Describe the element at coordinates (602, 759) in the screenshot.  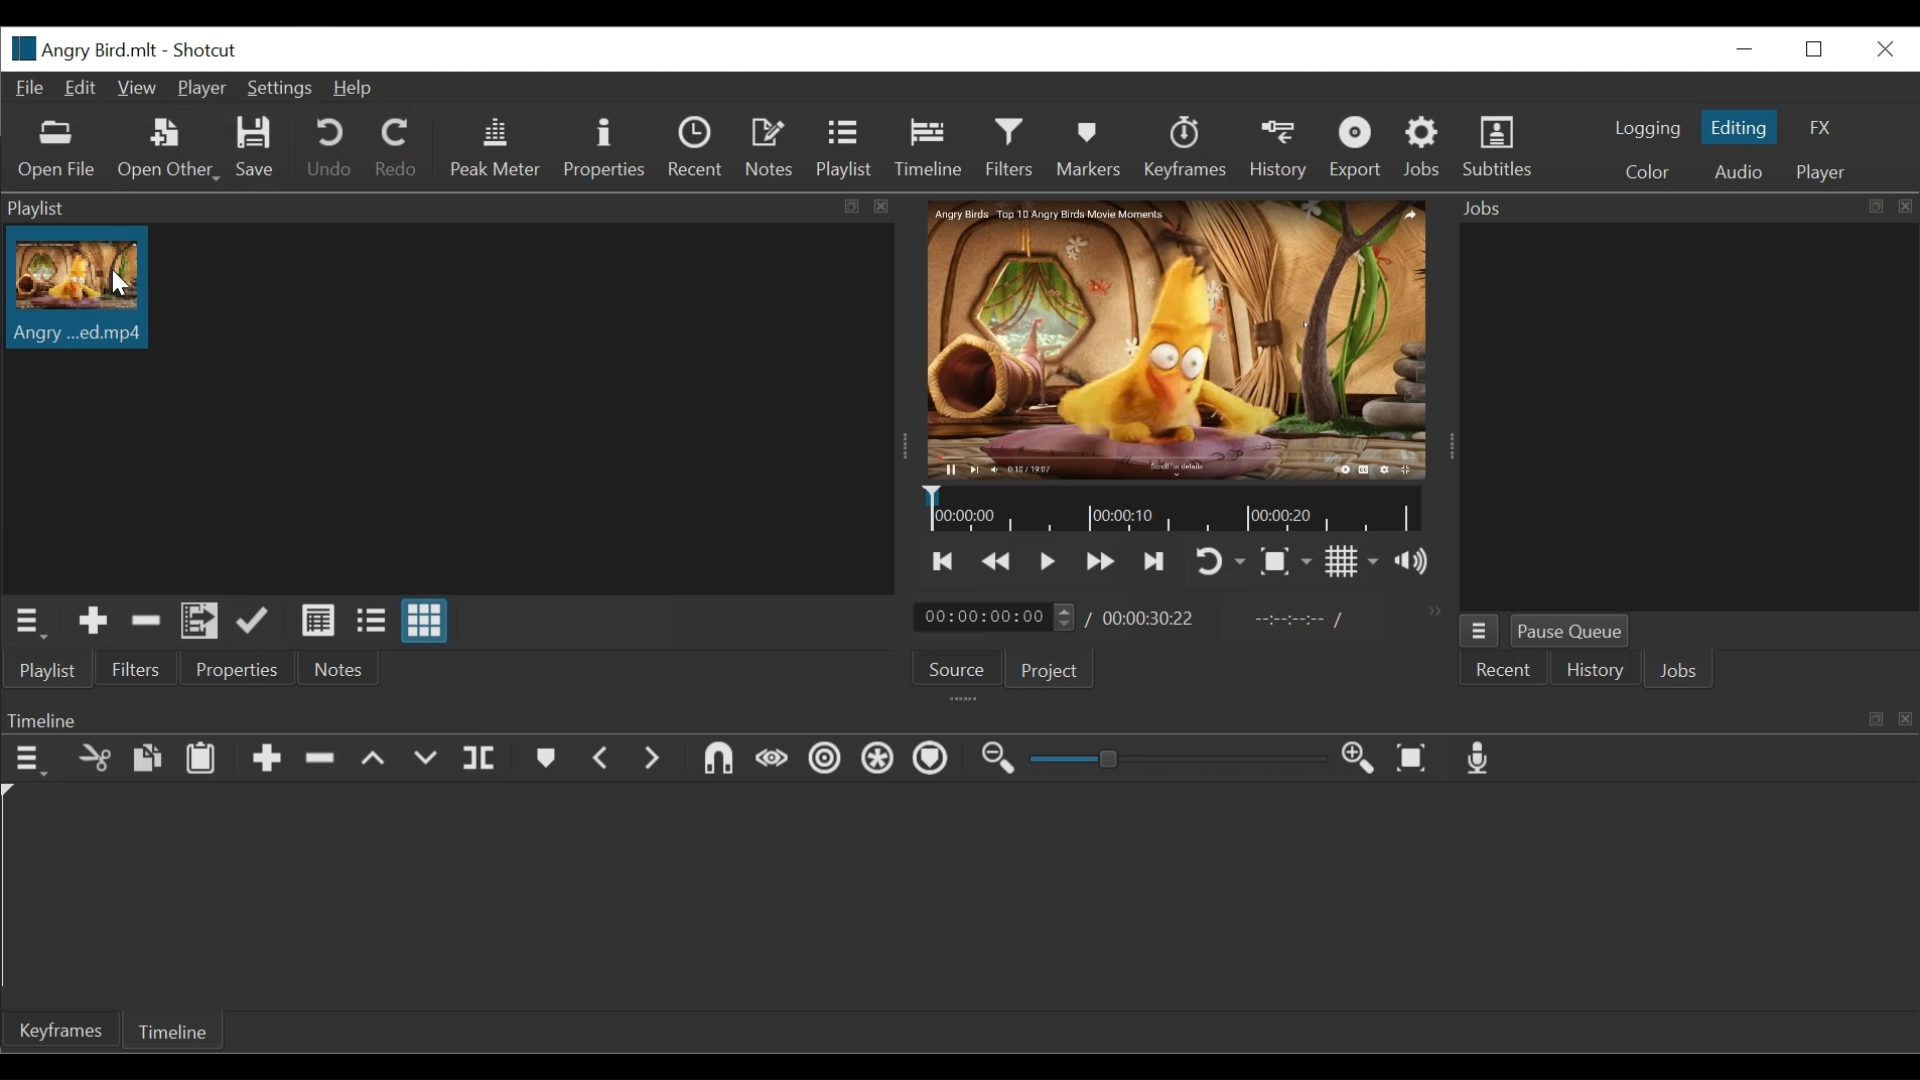
I see `Previous marker` at that location.